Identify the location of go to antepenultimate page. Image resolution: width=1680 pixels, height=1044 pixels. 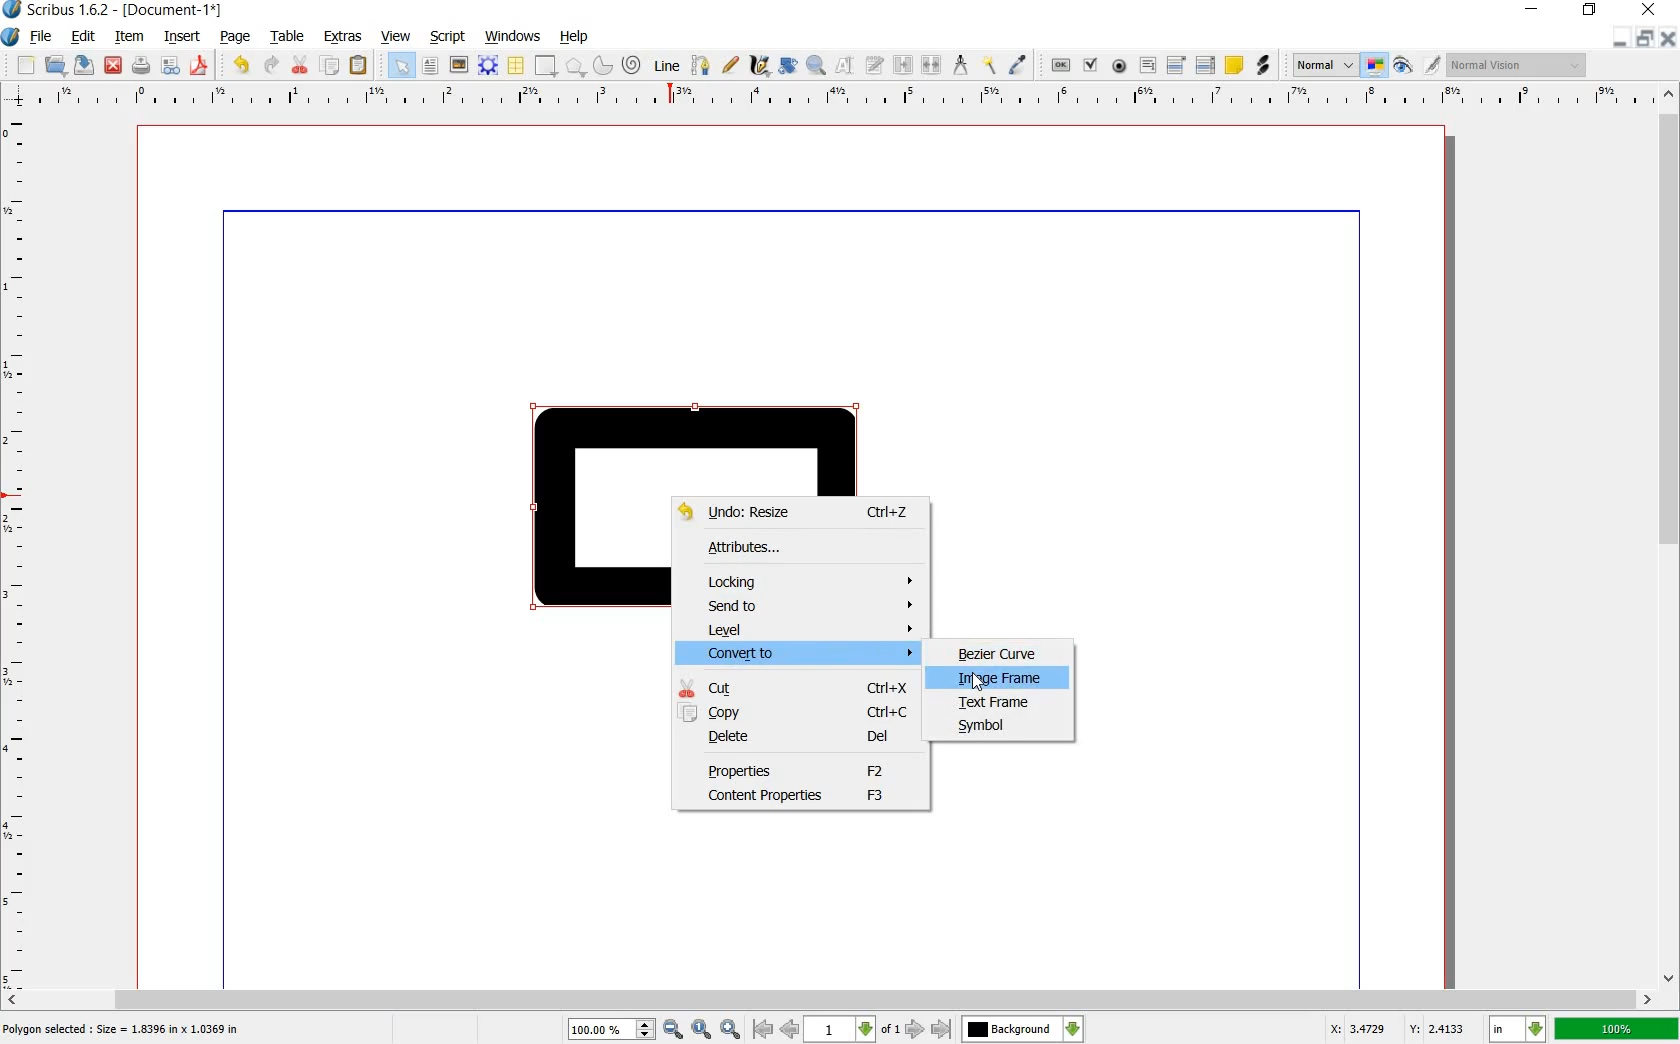
(763, 1029).